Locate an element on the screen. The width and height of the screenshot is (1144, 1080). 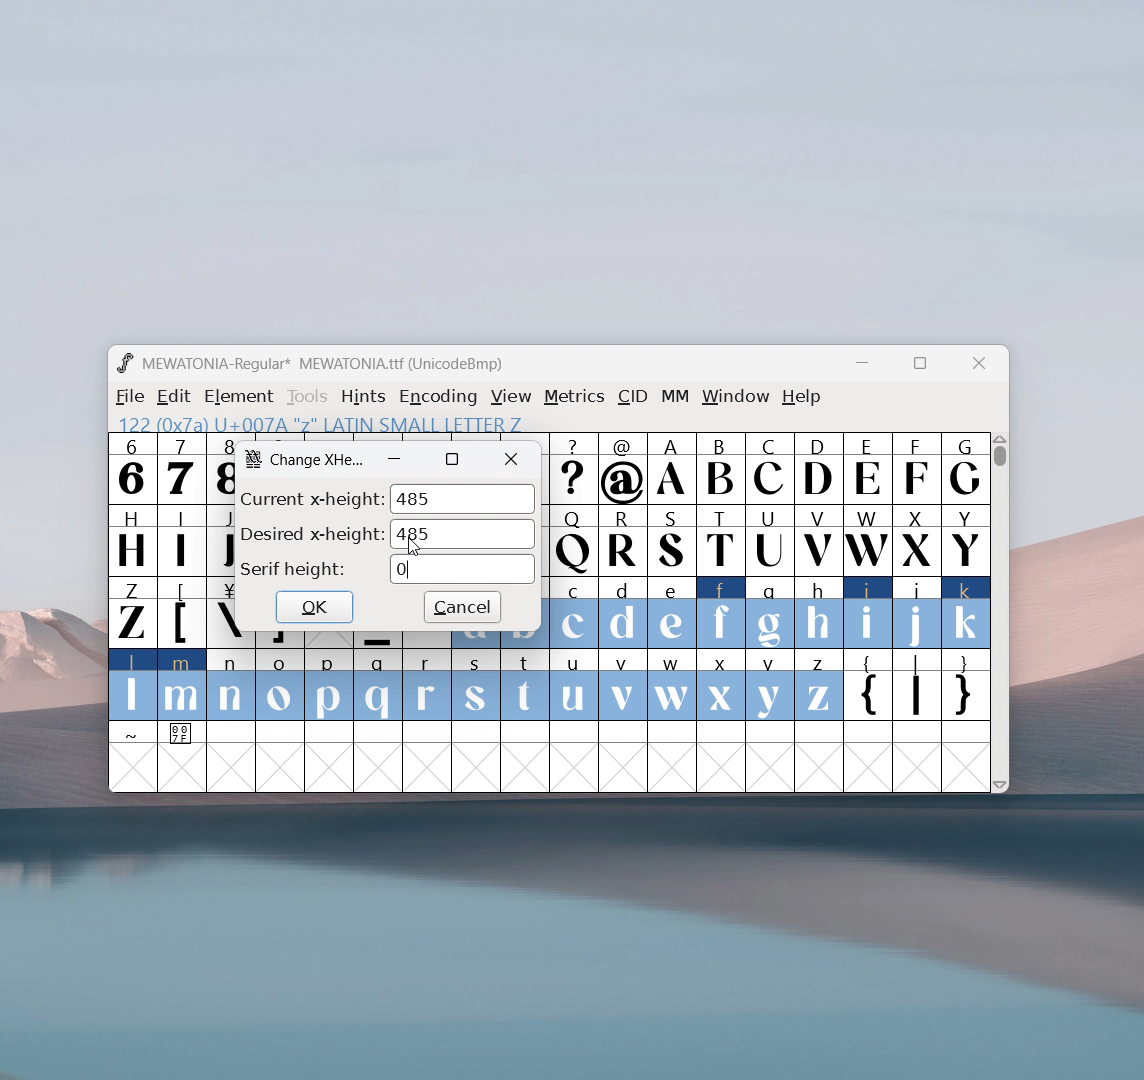
J is located at coordinates (220, 538).